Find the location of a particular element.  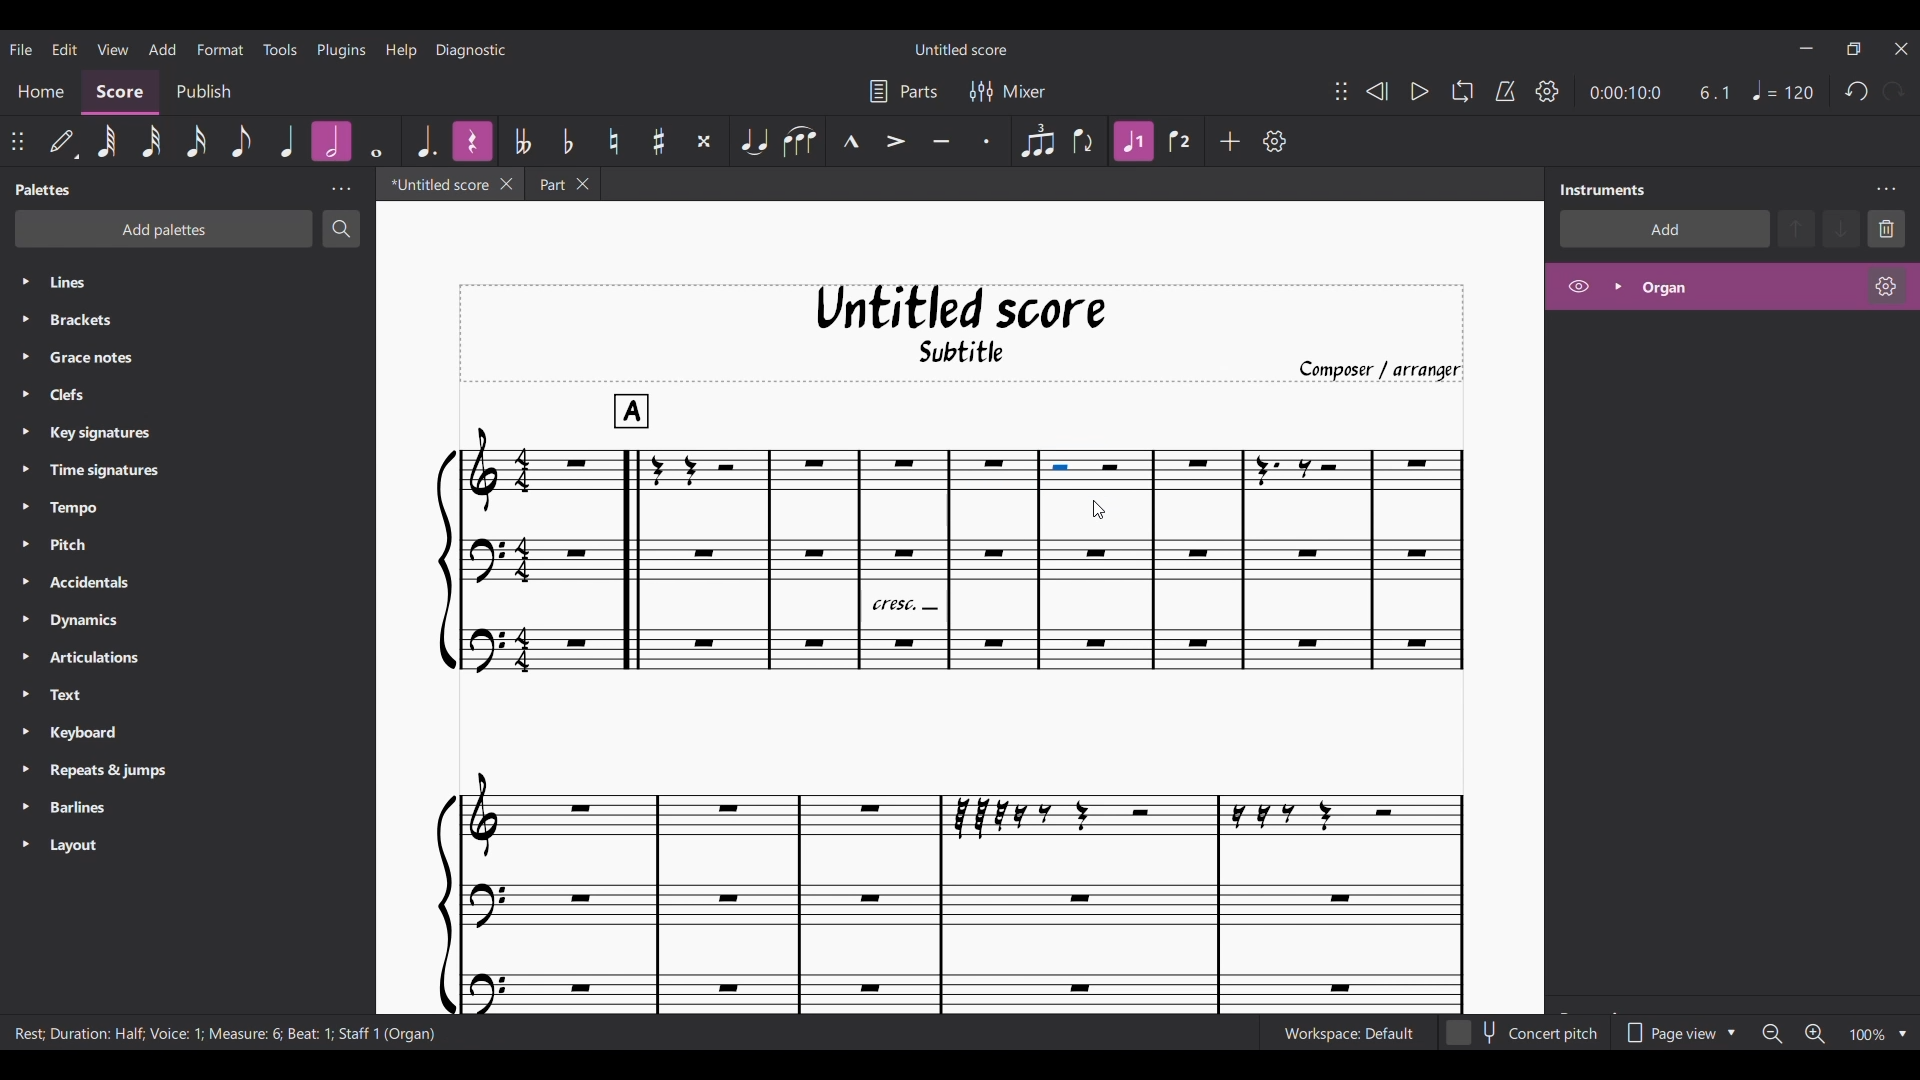

Mixer settings is located at coordinates (1009, 92).